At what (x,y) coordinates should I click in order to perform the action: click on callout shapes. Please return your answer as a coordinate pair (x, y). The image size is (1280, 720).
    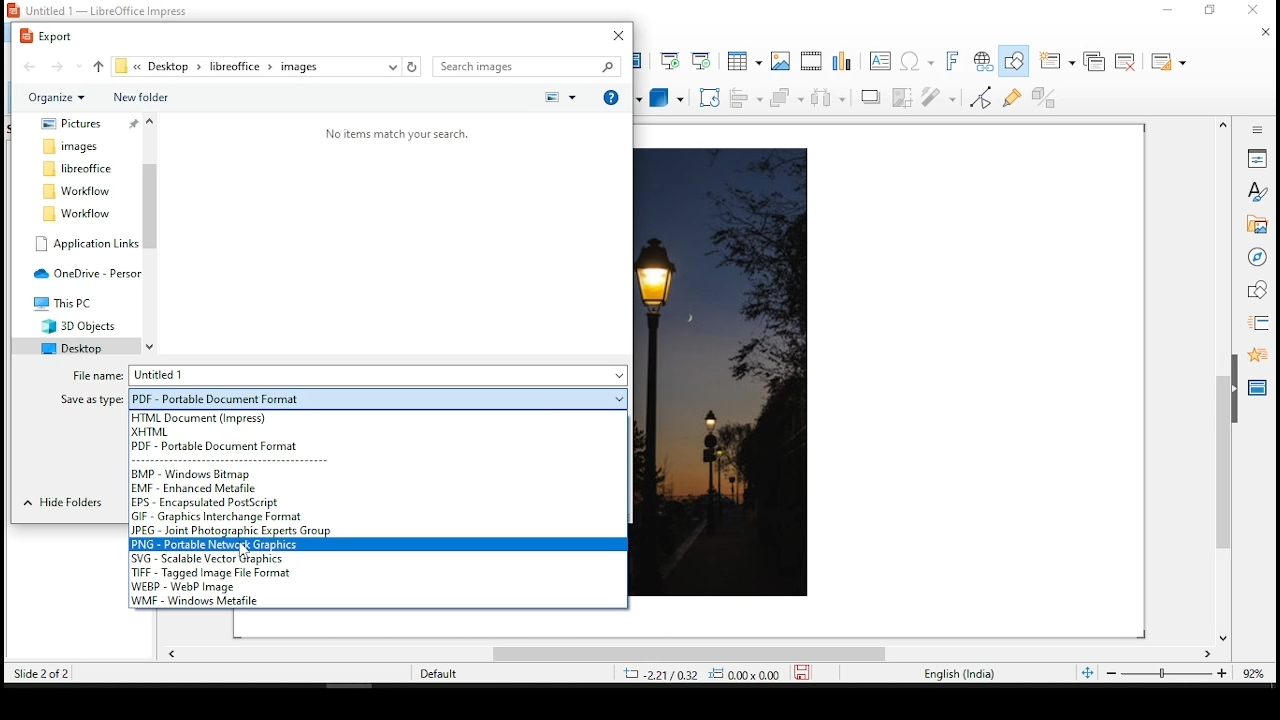
    Looking at the image, I should click on (583, 97).